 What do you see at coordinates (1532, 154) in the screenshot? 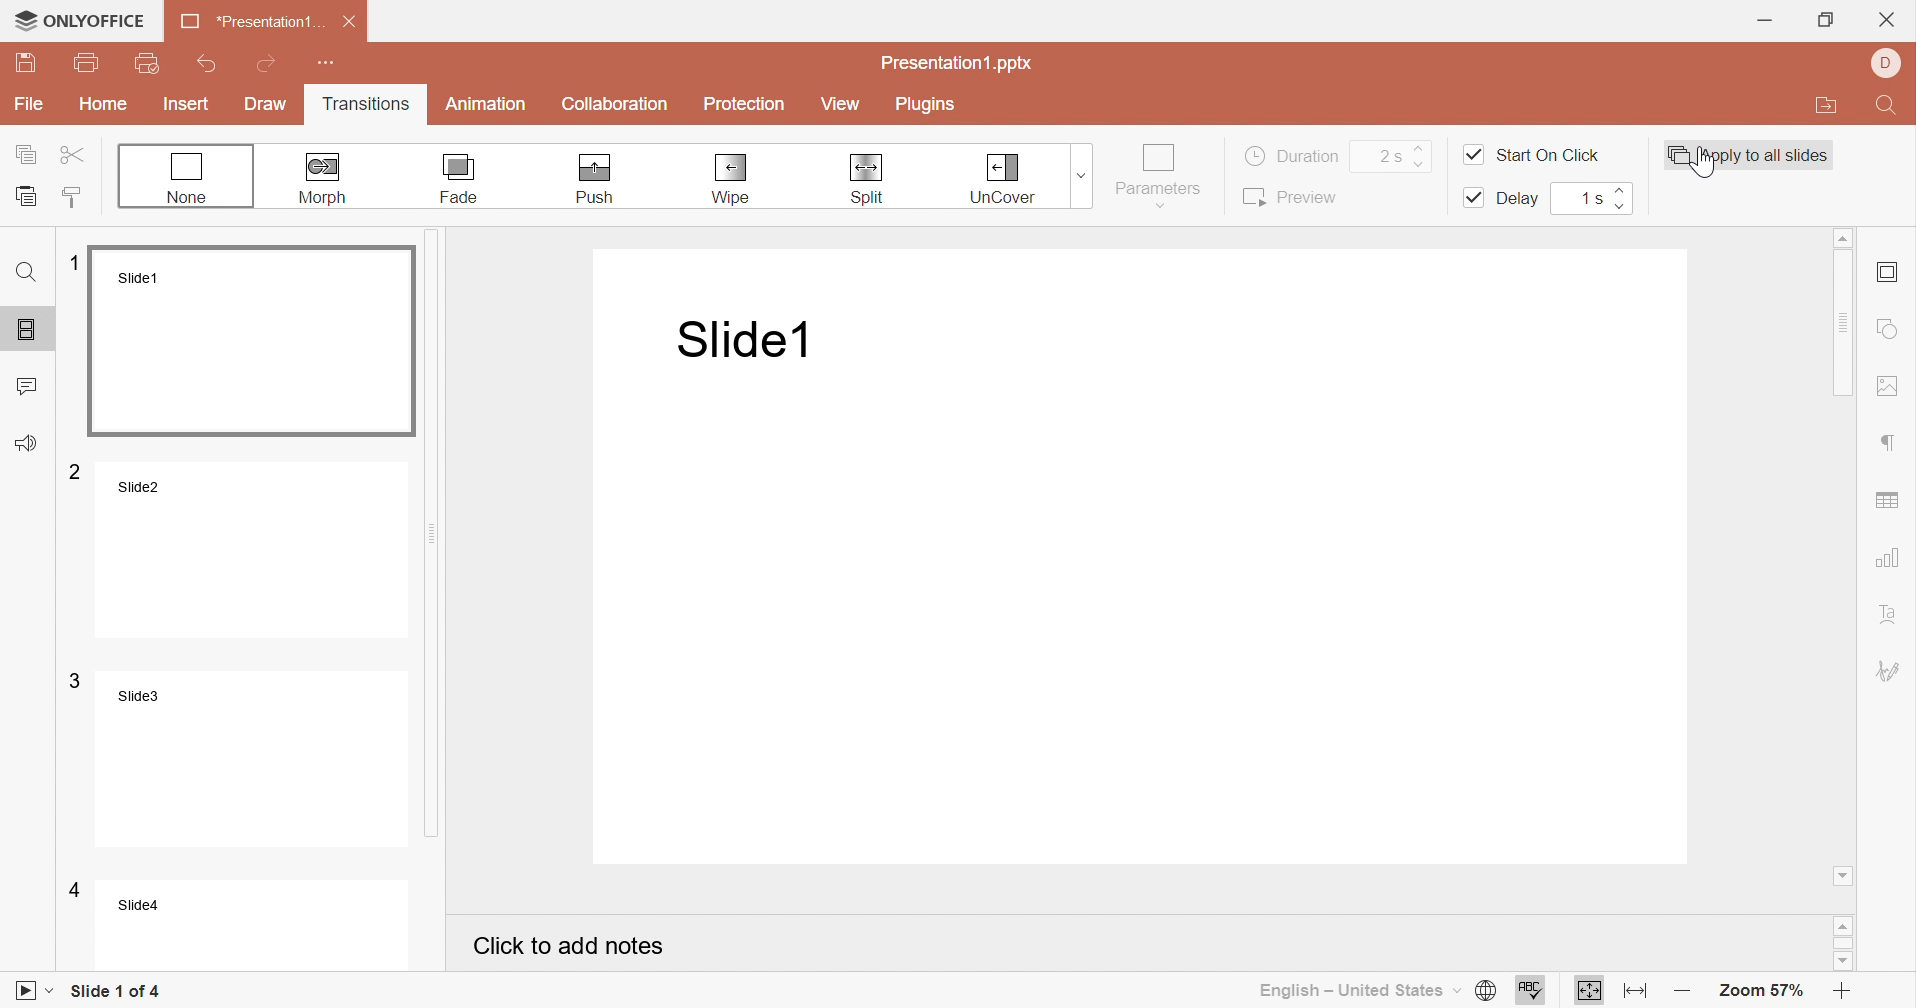
I see `Start On Click` at bounding box center [1532, 154].